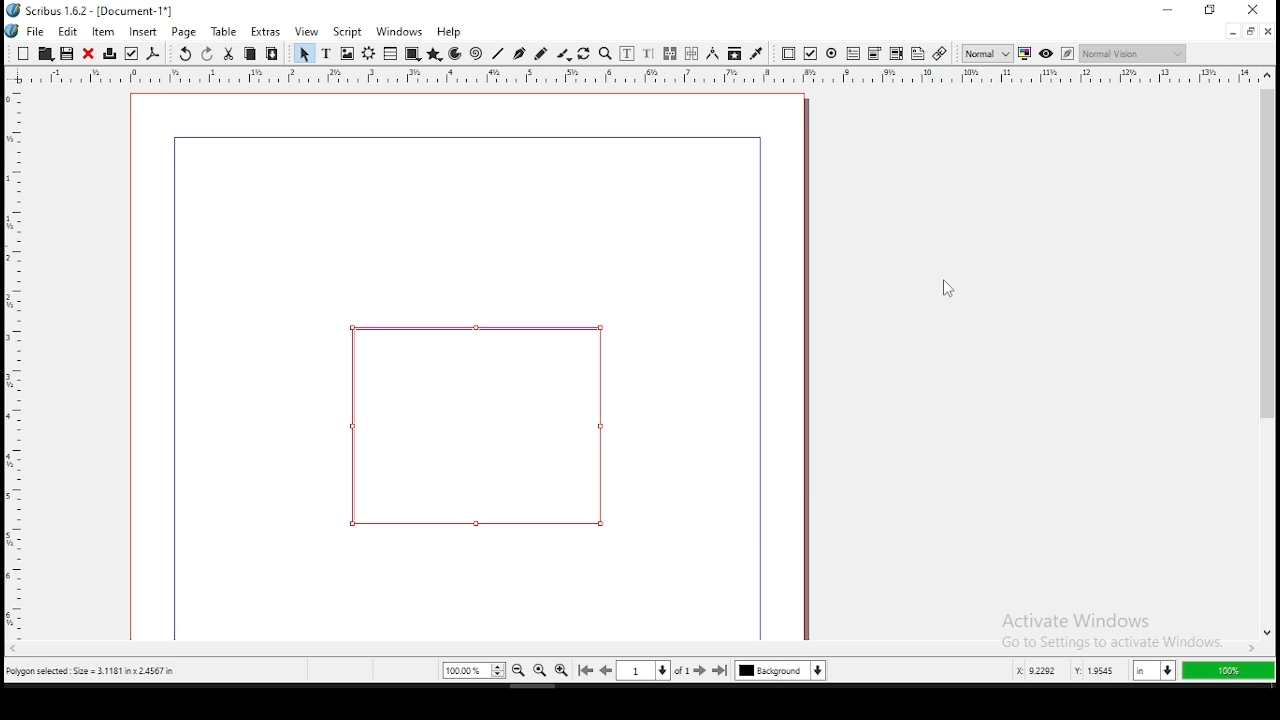 This screenshot has height=720, width=1280. Describe the element at coordinates (1031, 671) in the screenshot. I see `x: 5.2253` at that location.